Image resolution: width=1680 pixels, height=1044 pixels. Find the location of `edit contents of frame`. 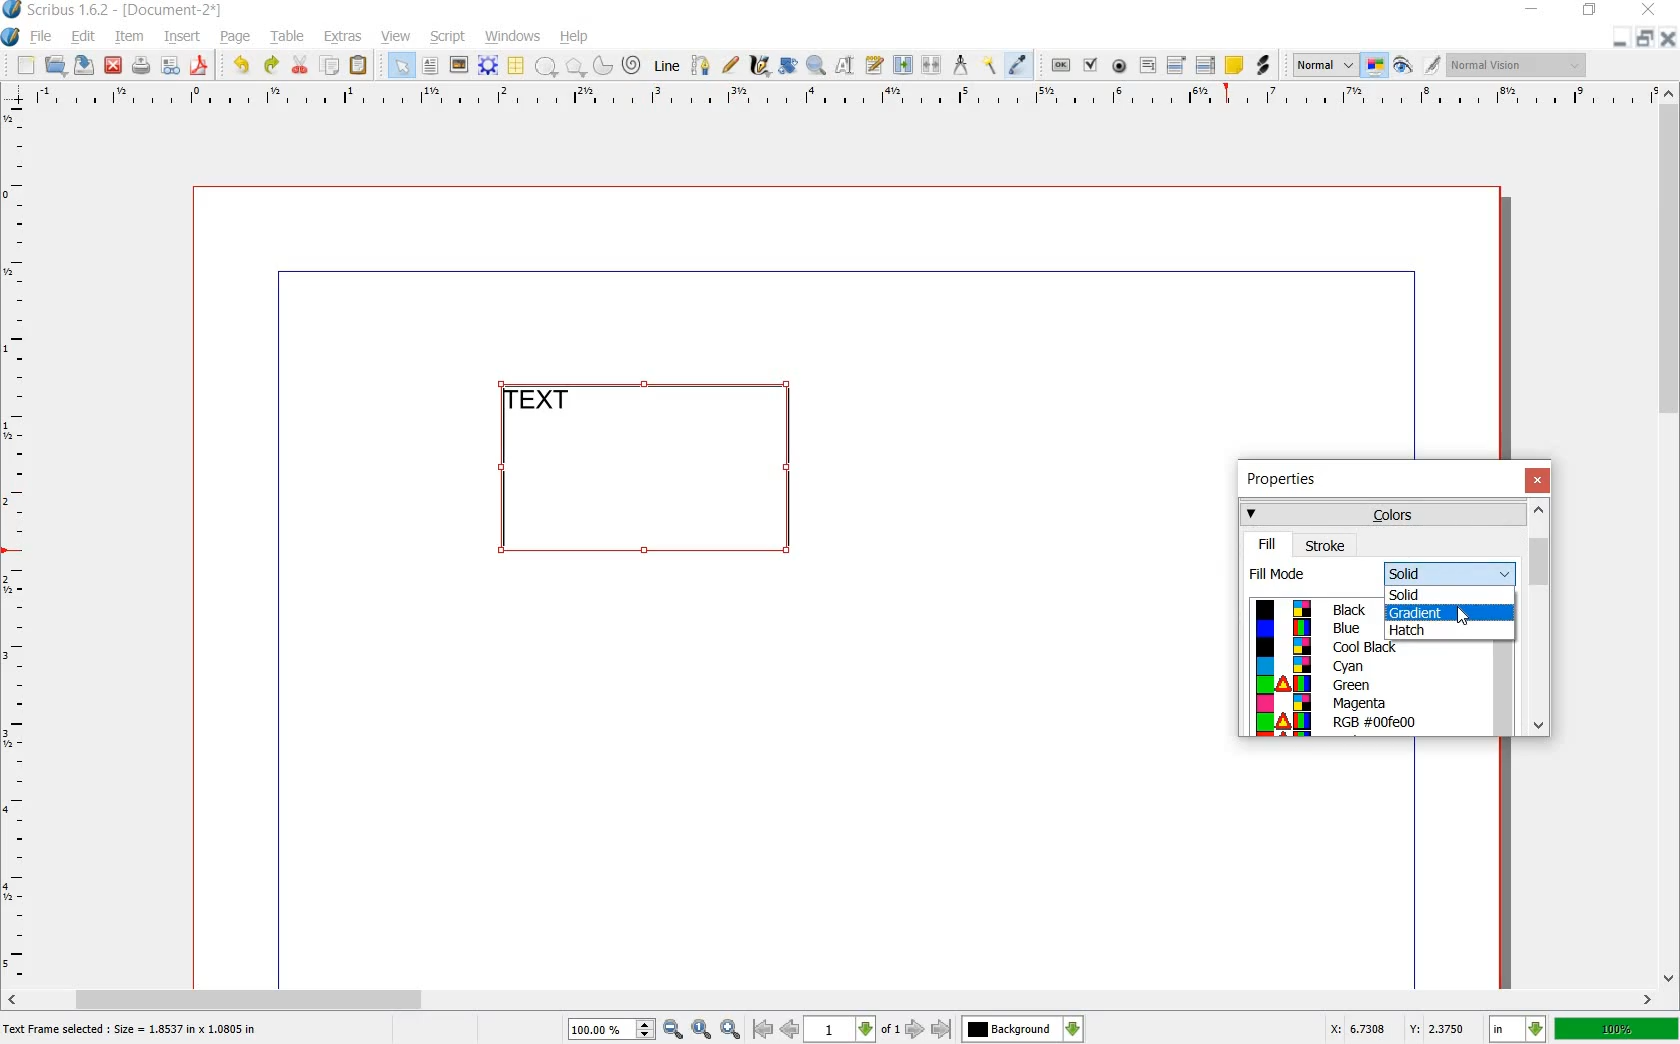

edit contents of frame is located at coordinates (845, 66).